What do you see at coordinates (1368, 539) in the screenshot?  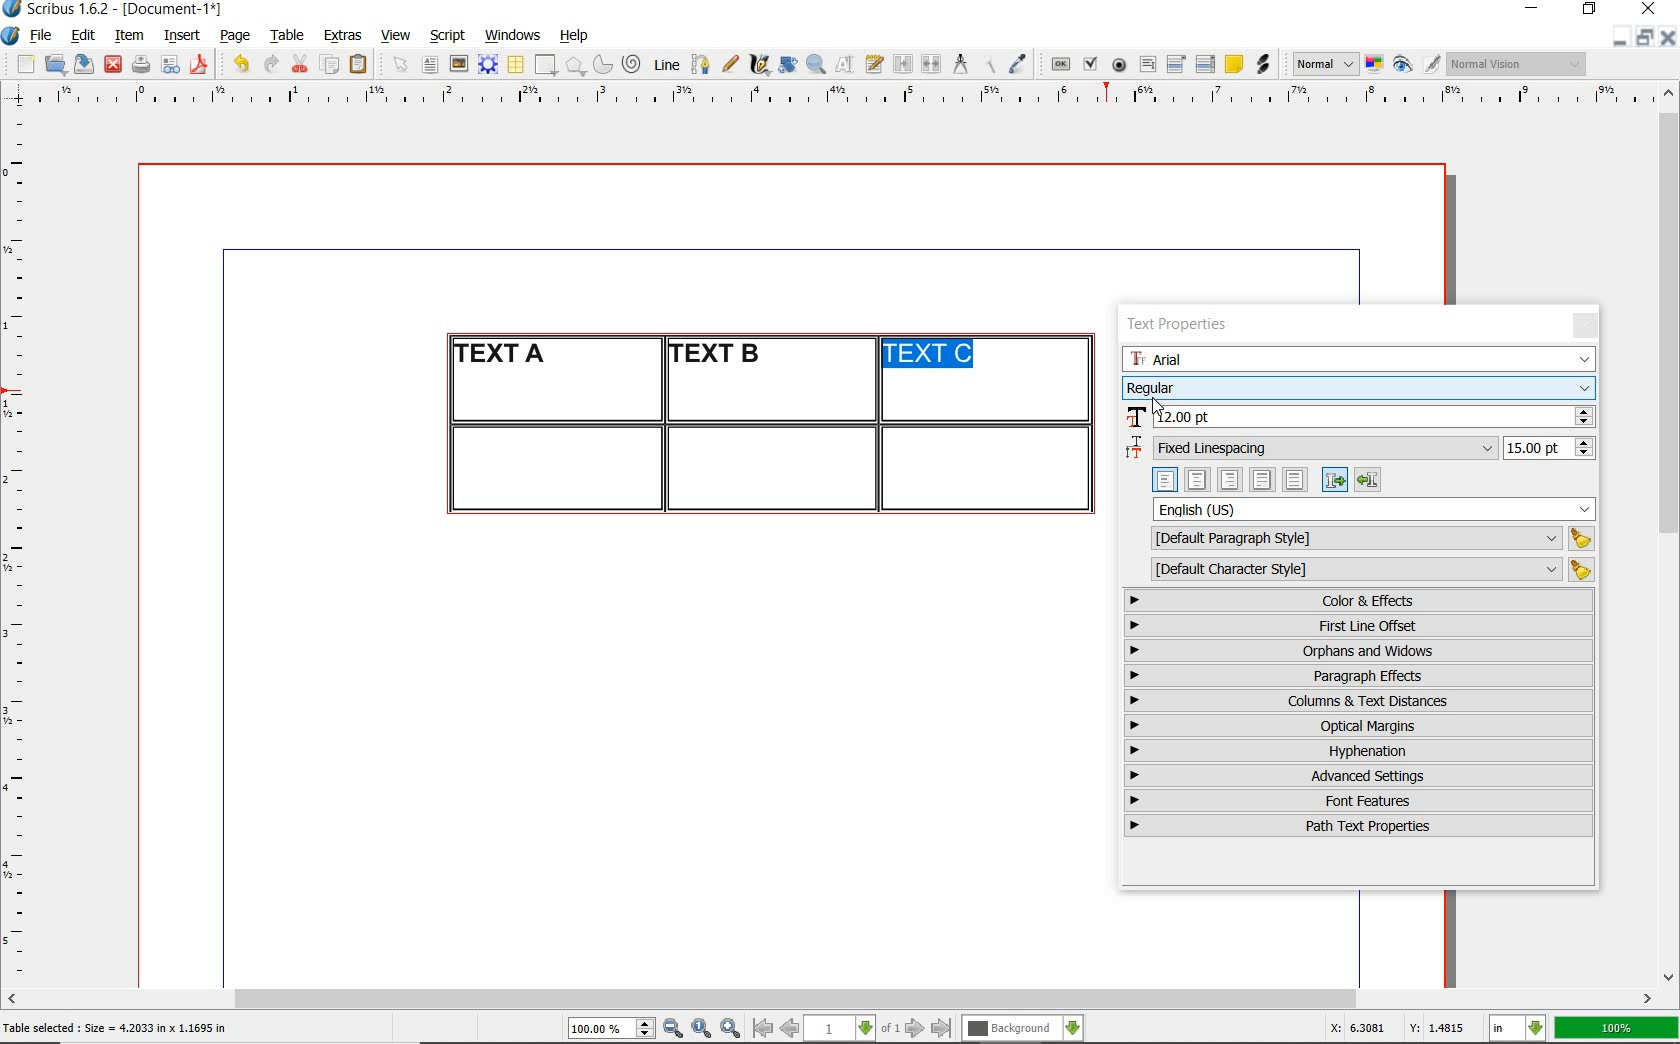 I see `default paragraph style` at bounding box center [1368, 539].